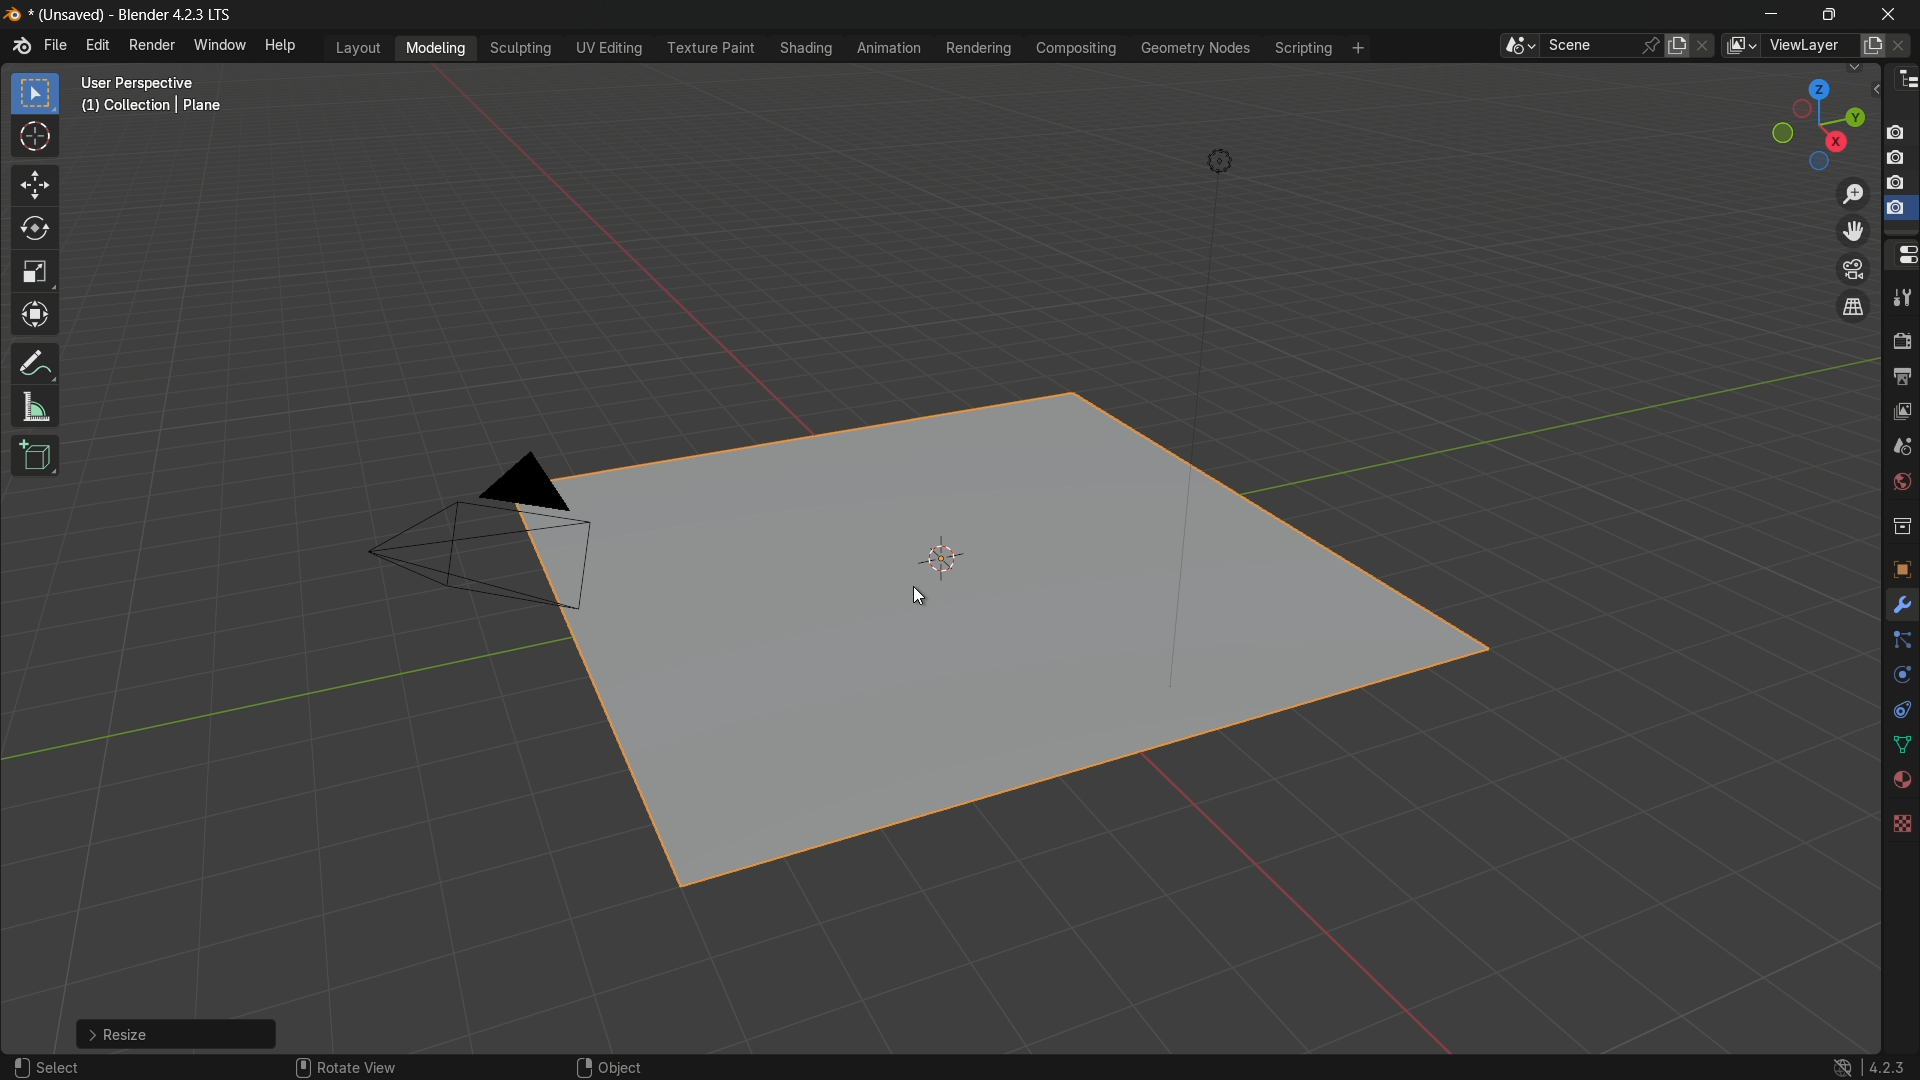 This screenshot has height=1080, width=1920. I want to click on texture, so click(1900, 822).